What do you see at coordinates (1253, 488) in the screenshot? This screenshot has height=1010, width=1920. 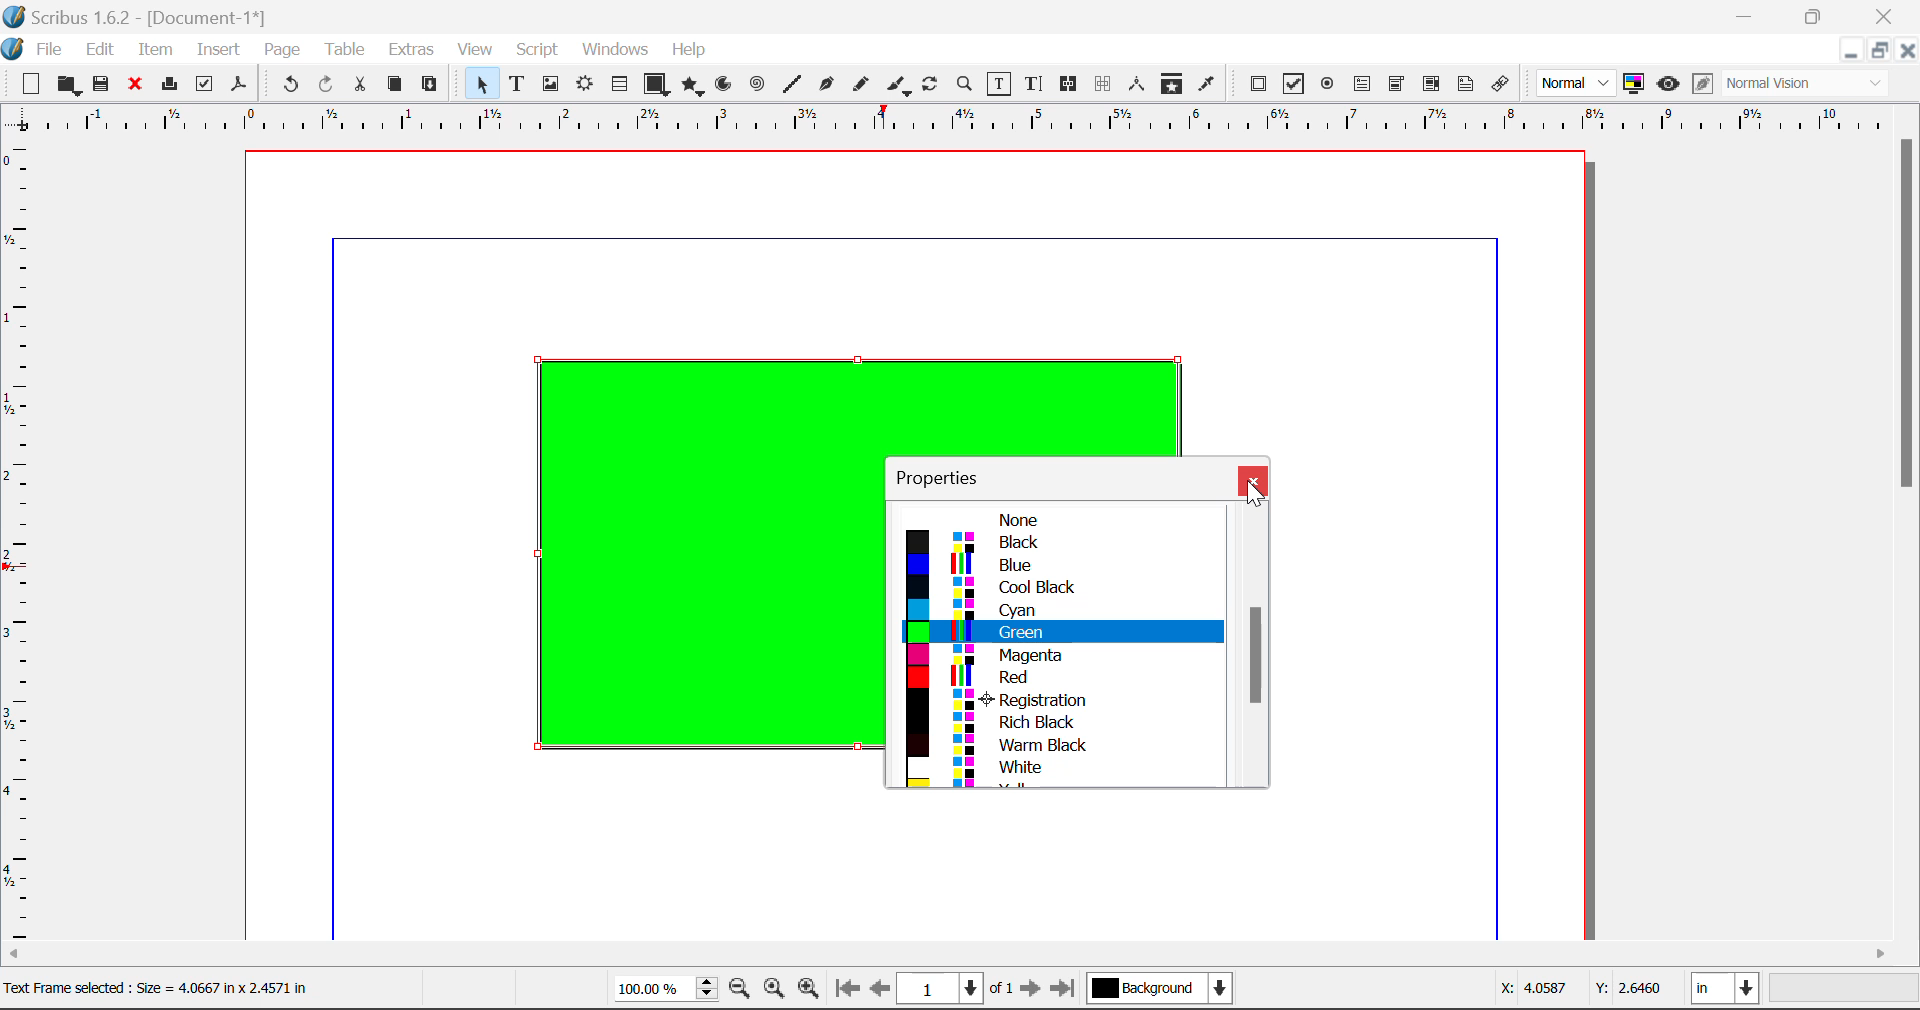 I see `Cursor on Close` at bounding box center [1253, 488].